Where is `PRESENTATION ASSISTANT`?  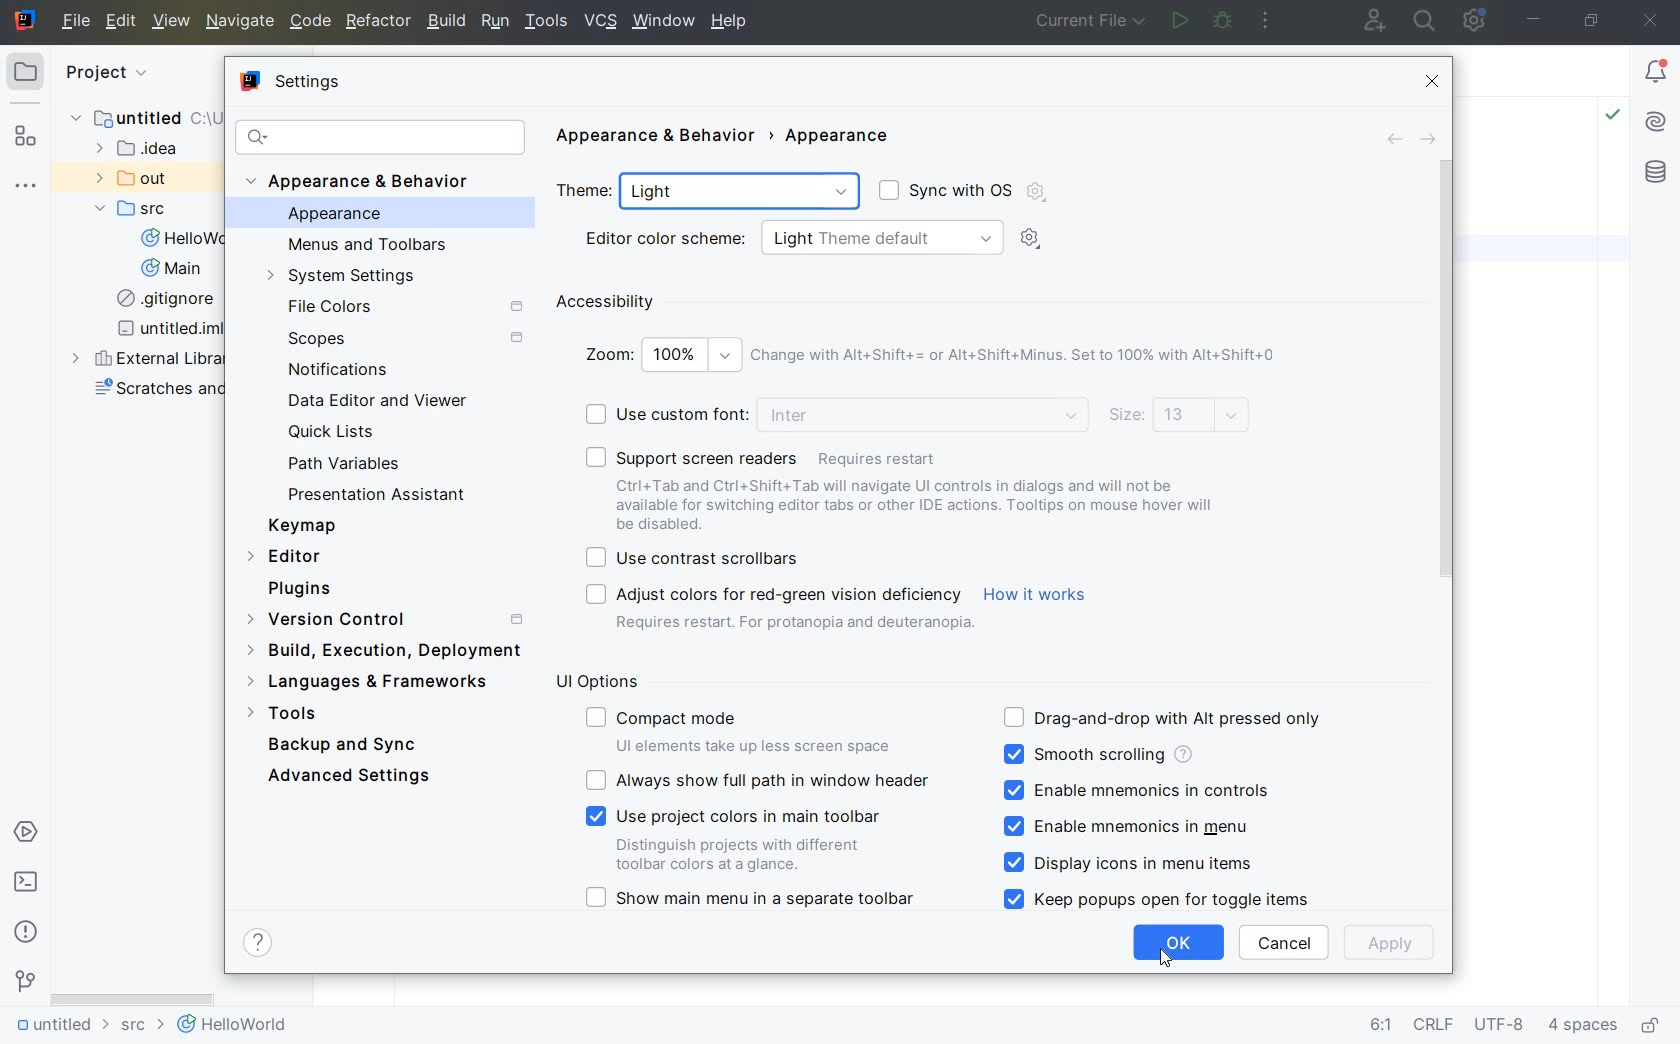
PRESENTATION ASSISTANT is located at coordinates (384, 495).